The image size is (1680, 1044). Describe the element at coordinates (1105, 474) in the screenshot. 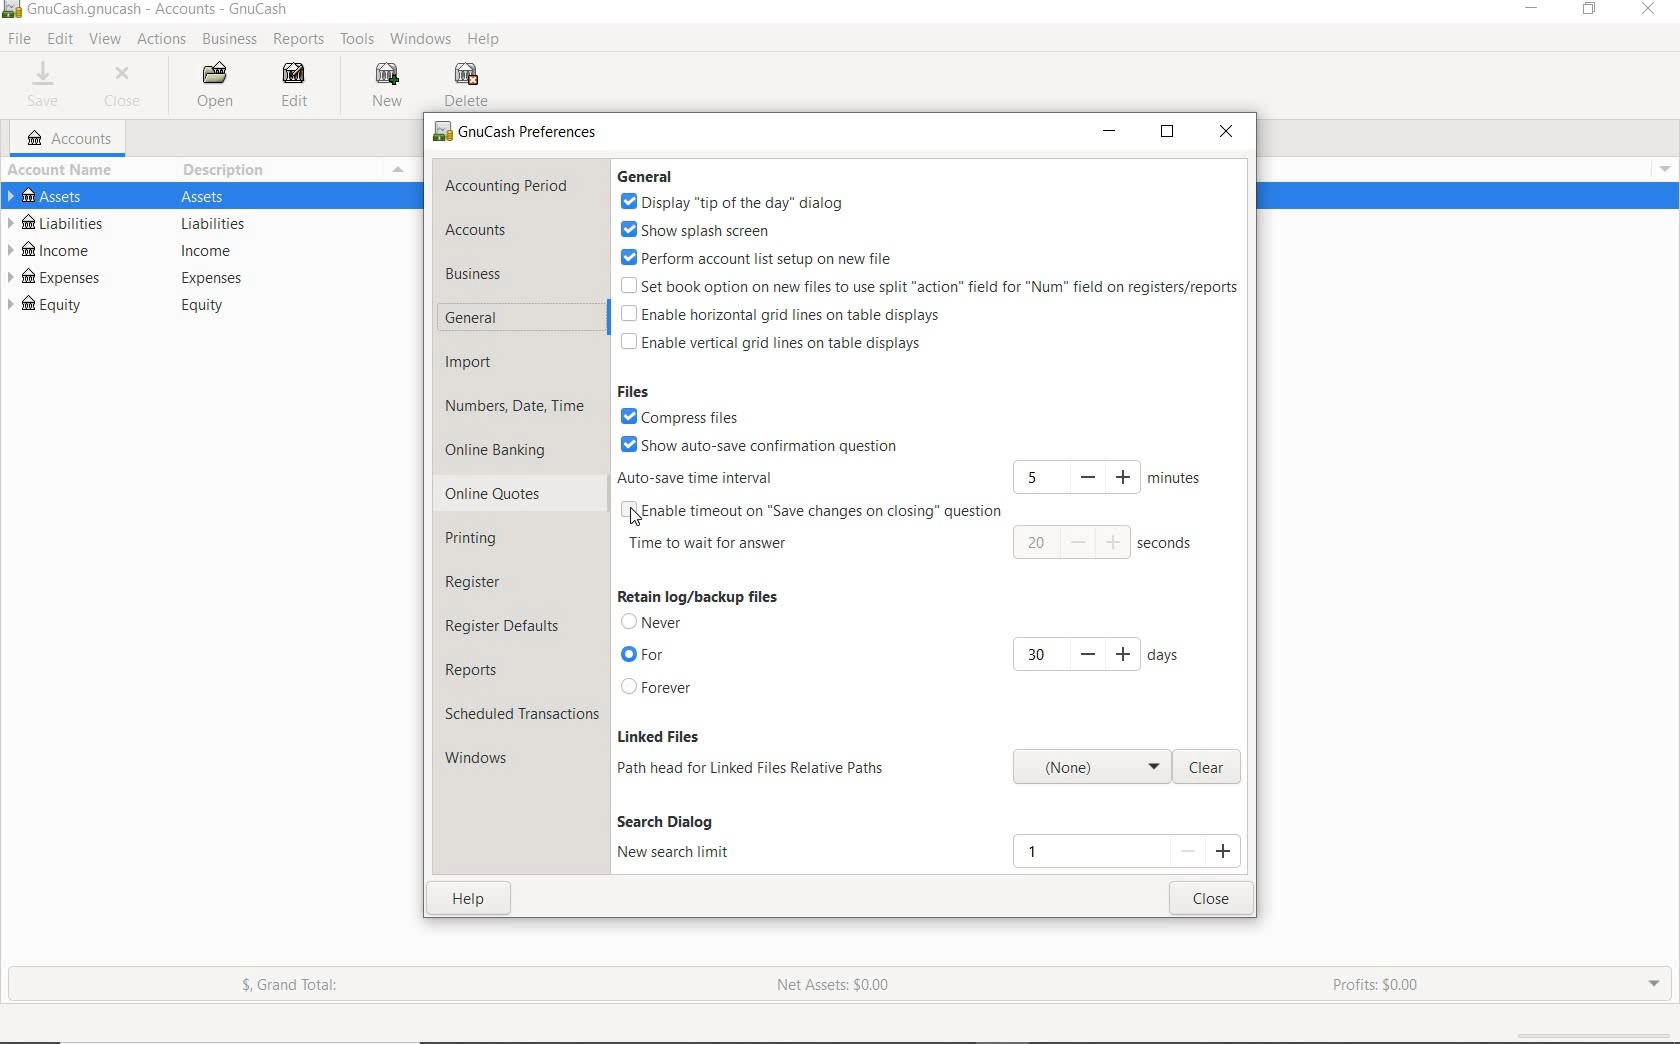

I see `NUMBER OF MINUTE UNTIL SAVING DATA` at that location.